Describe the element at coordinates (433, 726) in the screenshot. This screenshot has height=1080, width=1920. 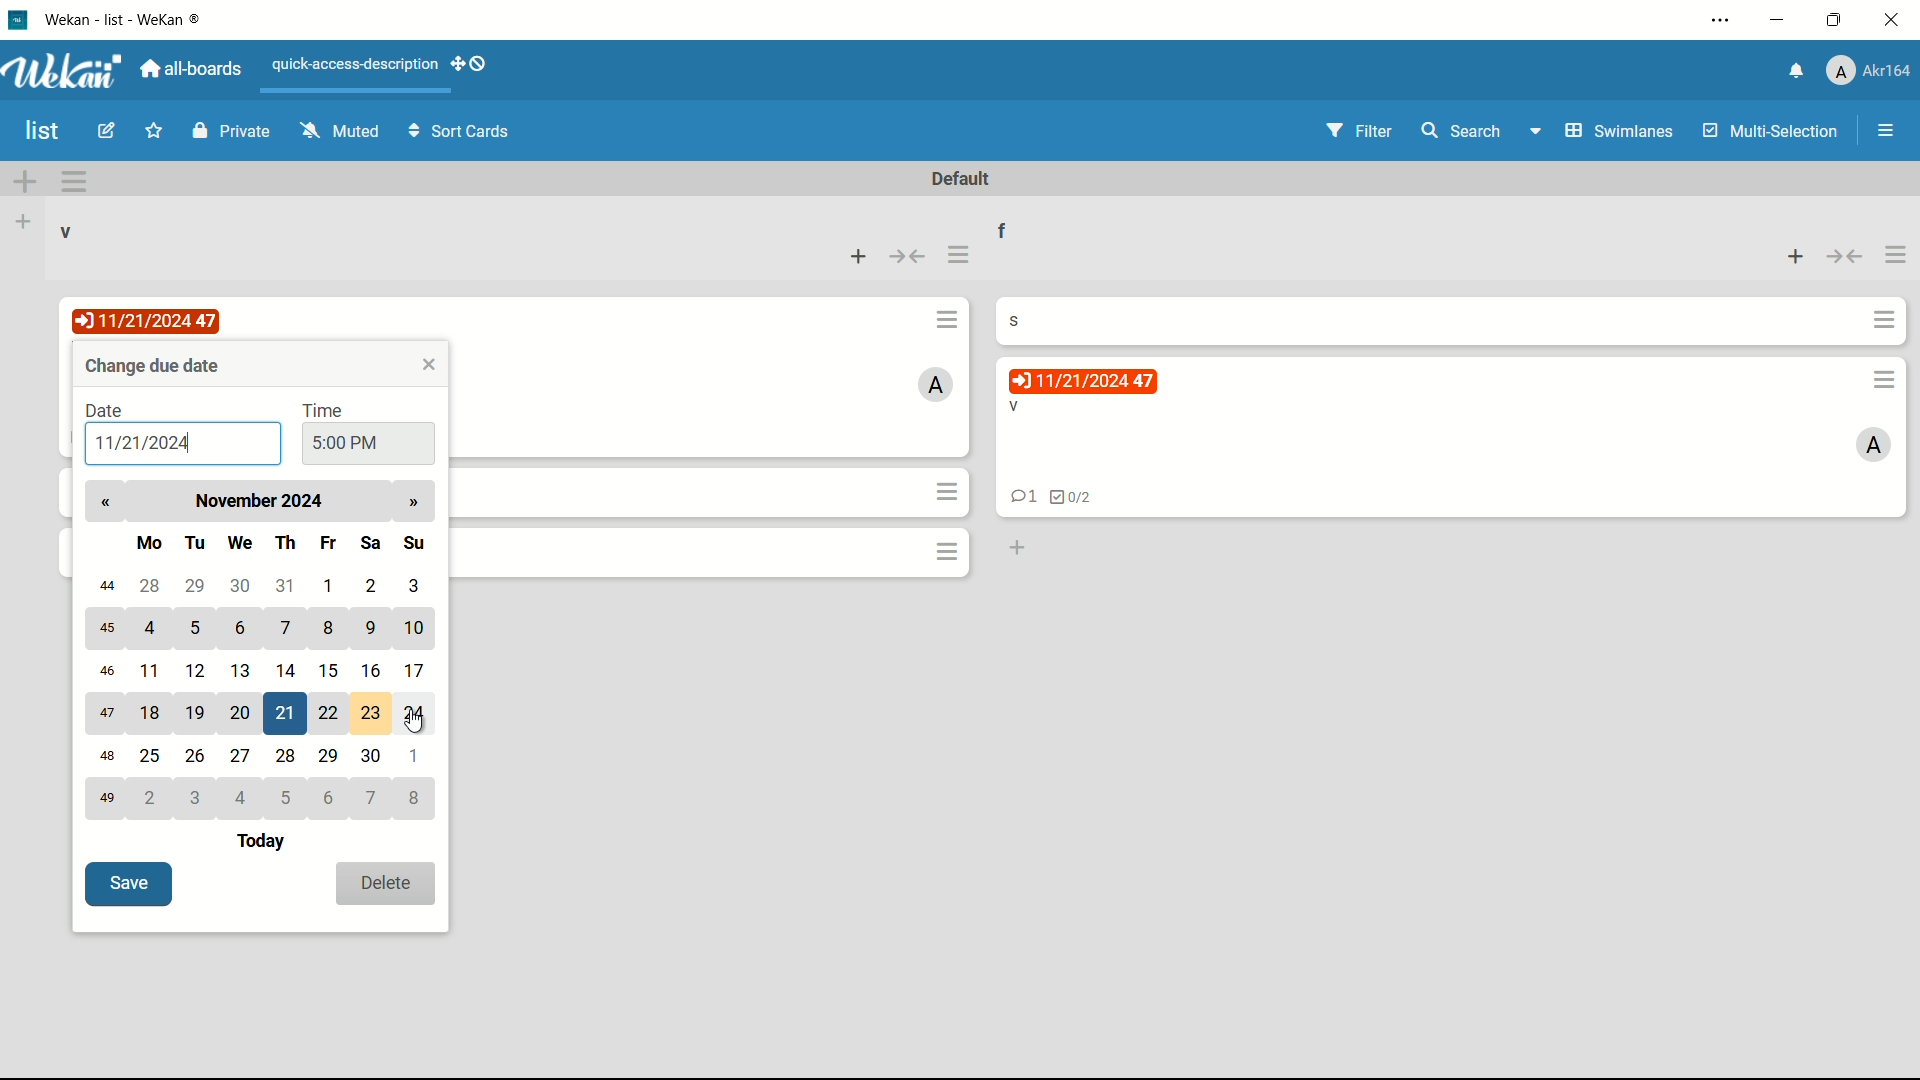
I see `cursor` at that location.